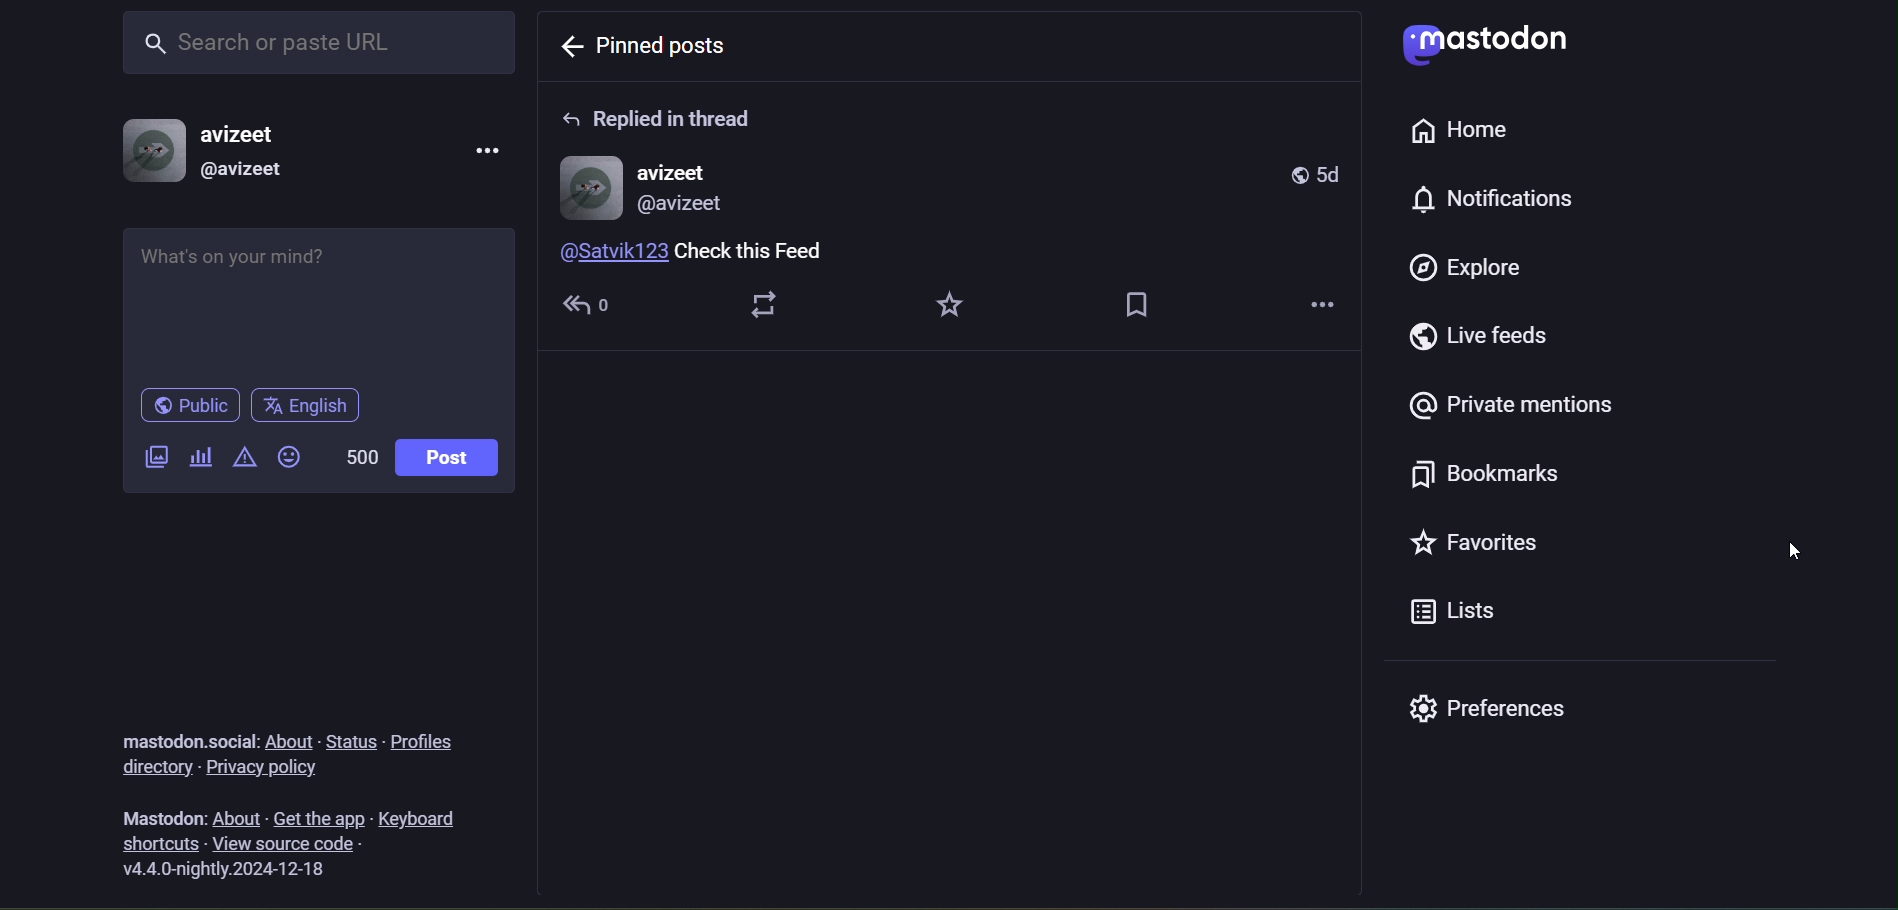  I want to click on Lists, so click(1450, 617).